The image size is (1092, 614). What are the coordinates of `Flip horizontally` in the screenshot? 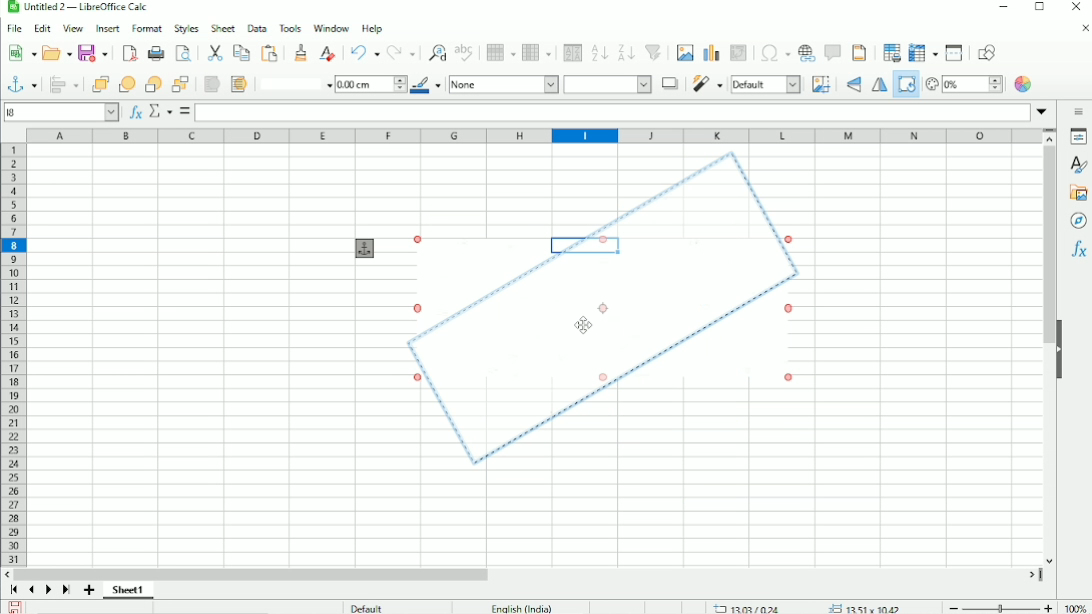 It's located at (877, 85).